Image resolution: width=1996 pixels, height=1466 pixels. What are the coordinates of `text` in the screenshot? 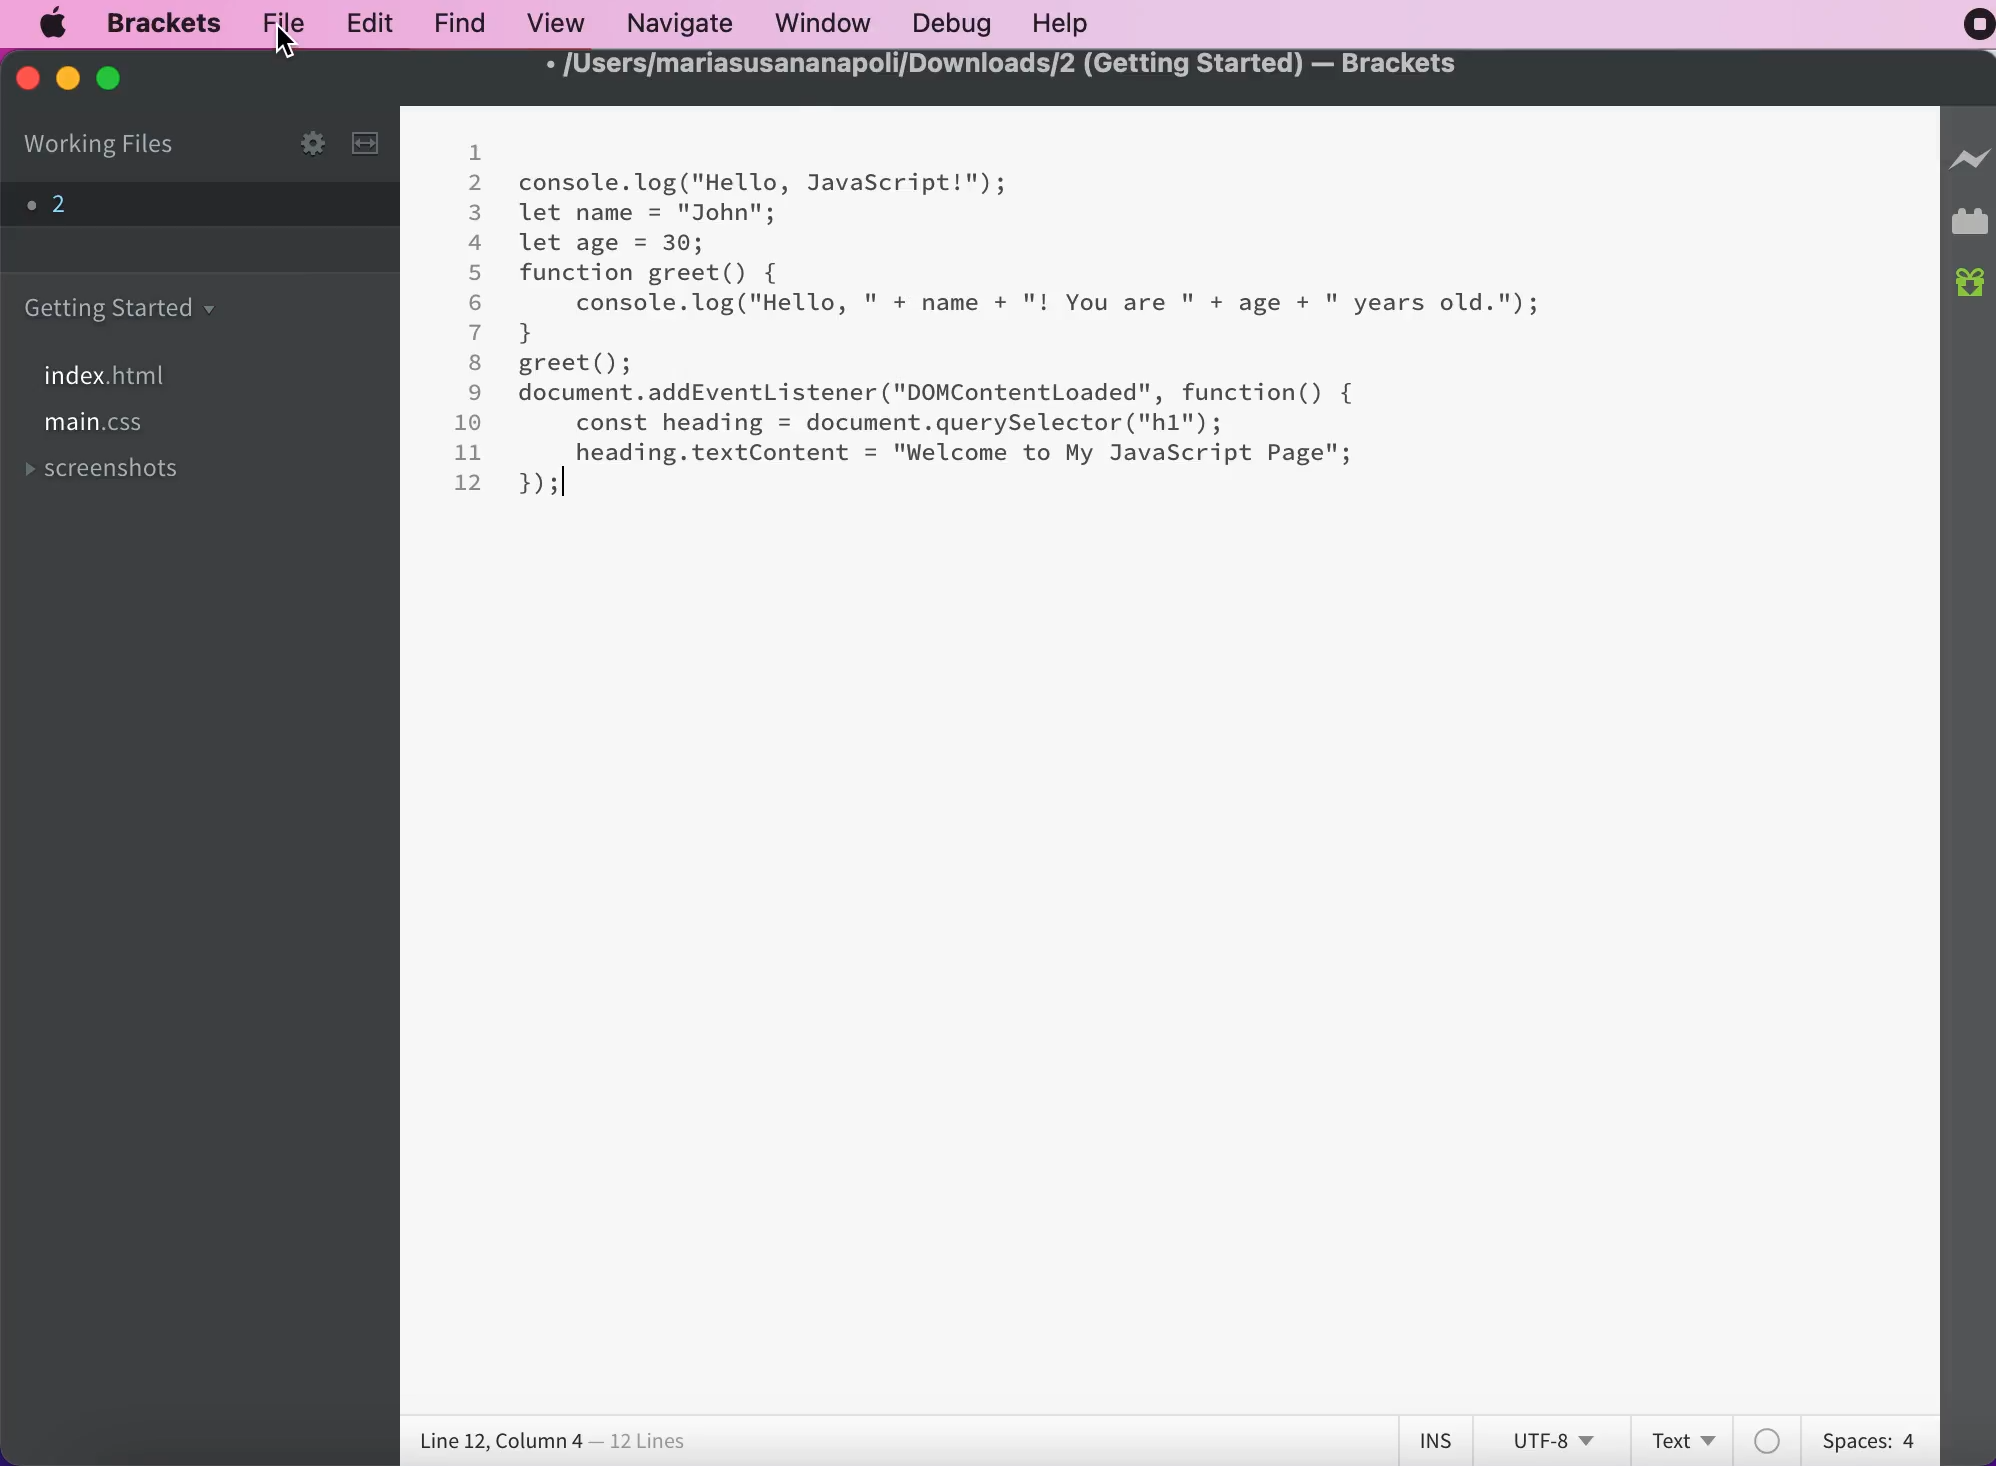 It's located at (1687, 1438).